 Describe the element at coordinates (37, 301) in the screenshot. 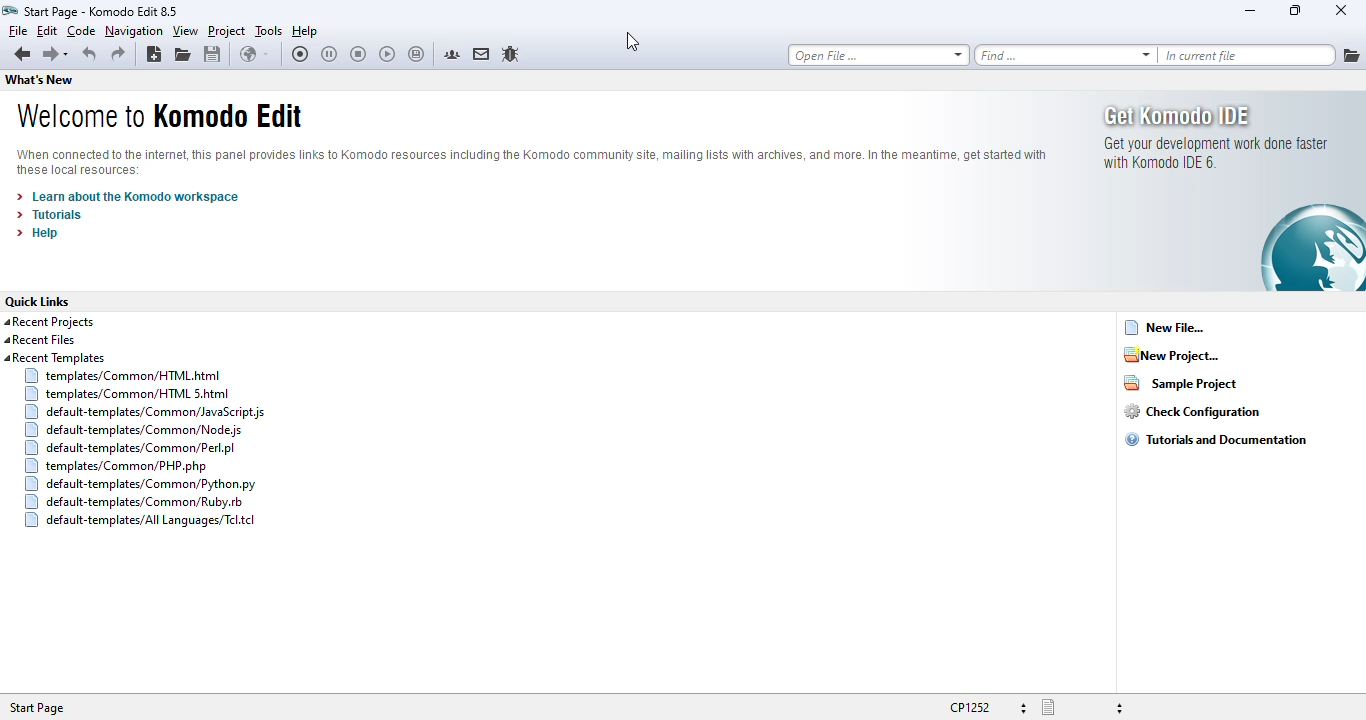

I see `quick links` at that location.